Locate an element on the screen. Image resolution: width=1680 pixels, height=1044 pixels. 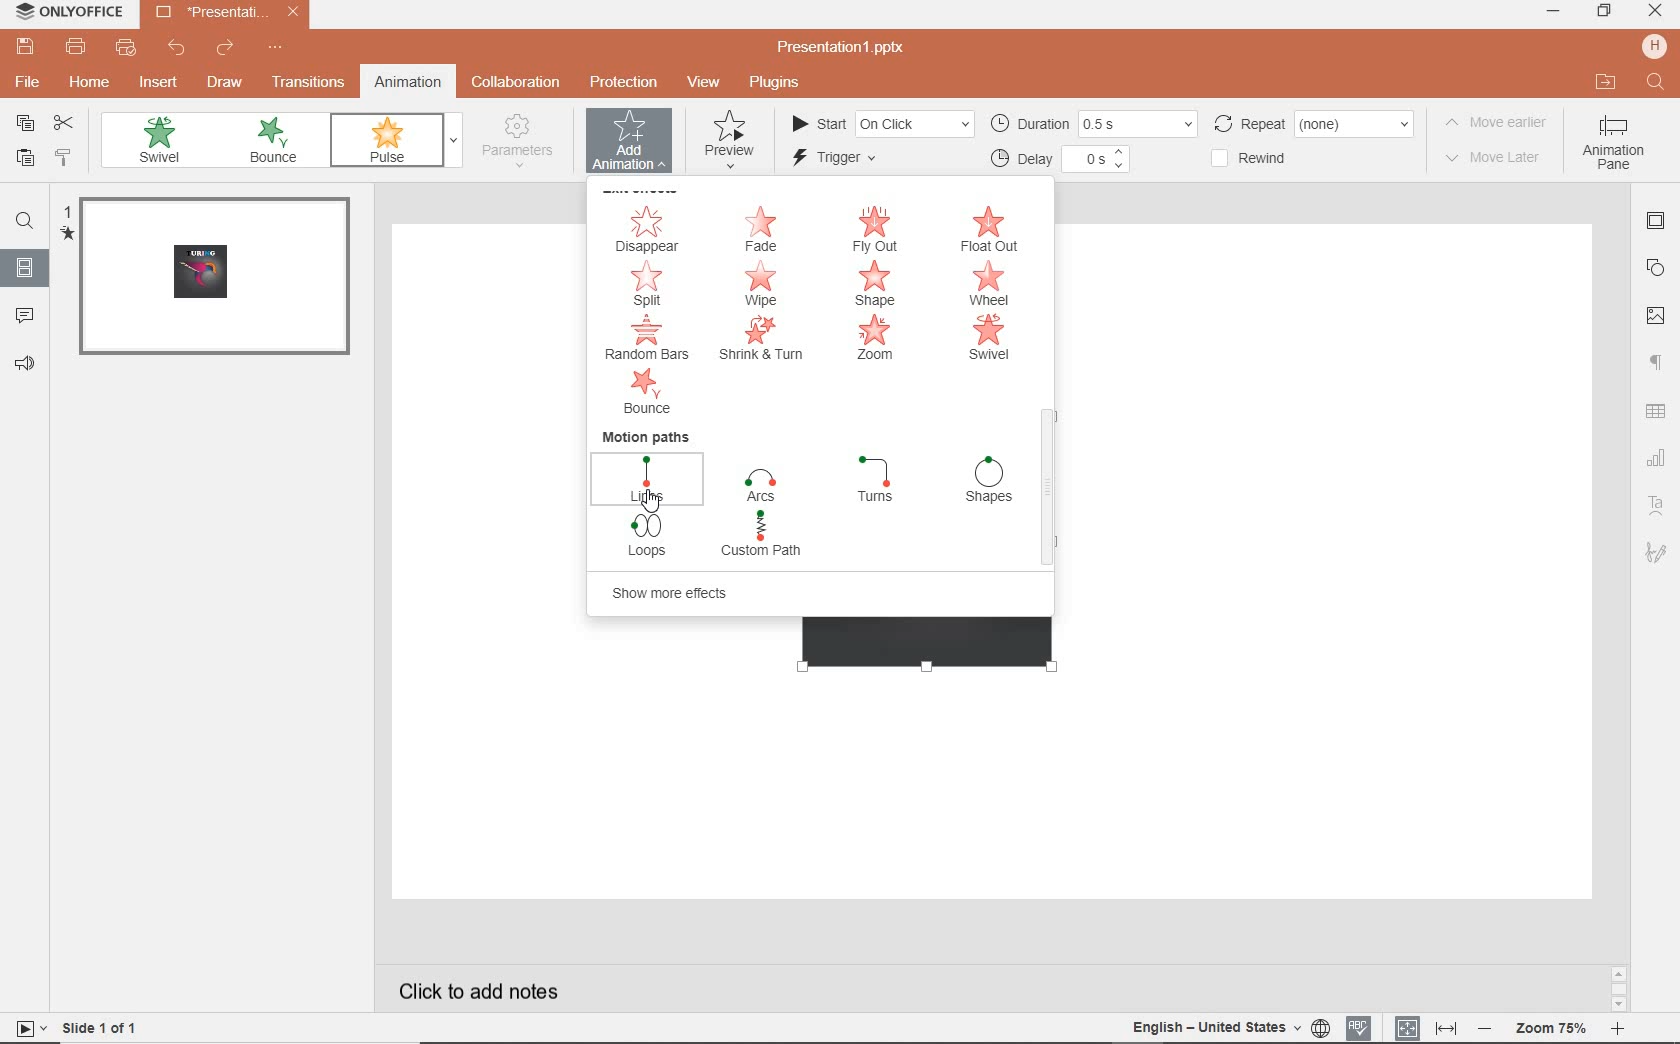
fit to slide is located at coordinates (1408, 1027).